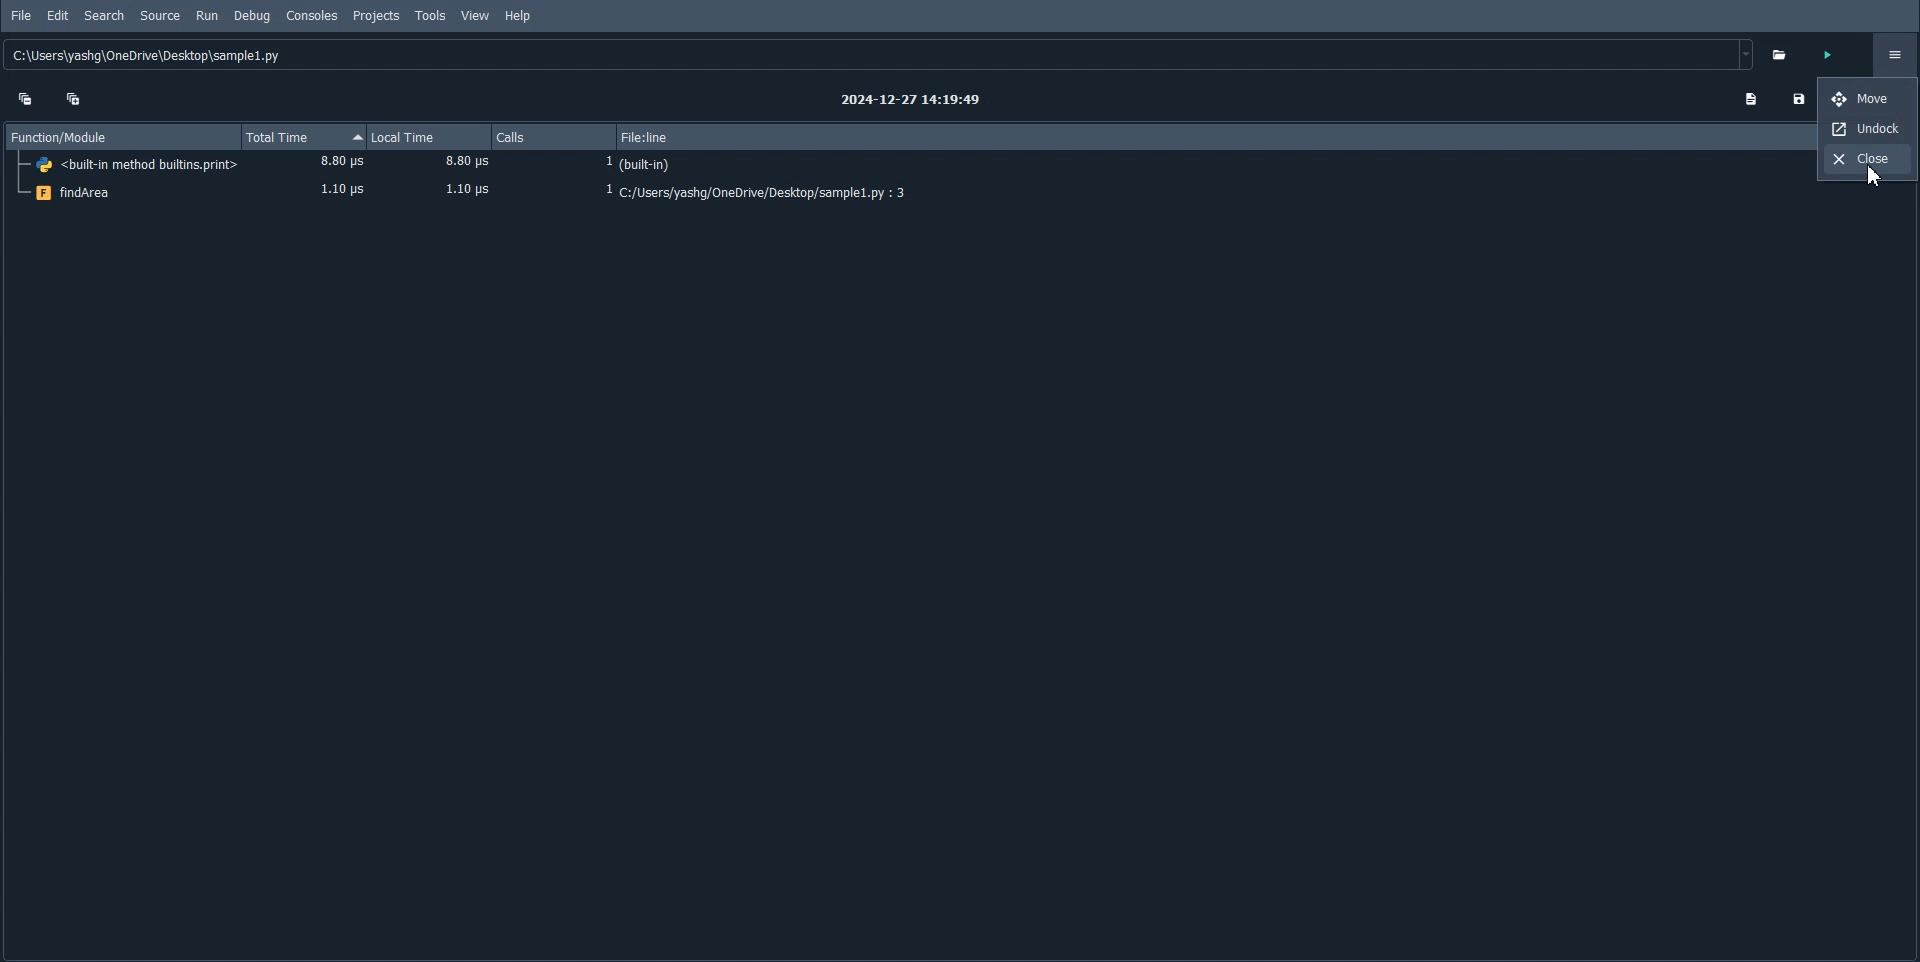 This screenshot has width=1920, height=962. What do you see at coordinates (431, 15) in the screenshot?
I see `Tools` at bounding box center [431, 15].